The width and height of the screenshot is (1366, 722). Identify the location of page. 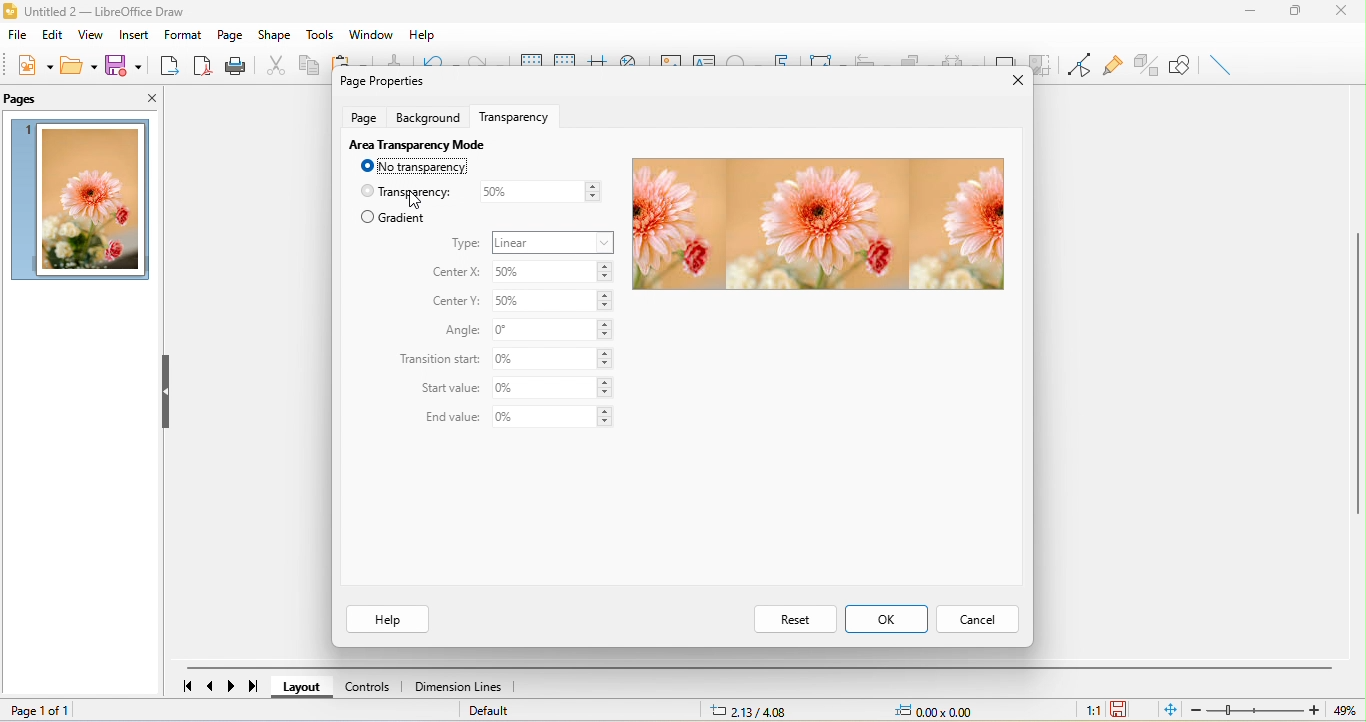
(363, 116).